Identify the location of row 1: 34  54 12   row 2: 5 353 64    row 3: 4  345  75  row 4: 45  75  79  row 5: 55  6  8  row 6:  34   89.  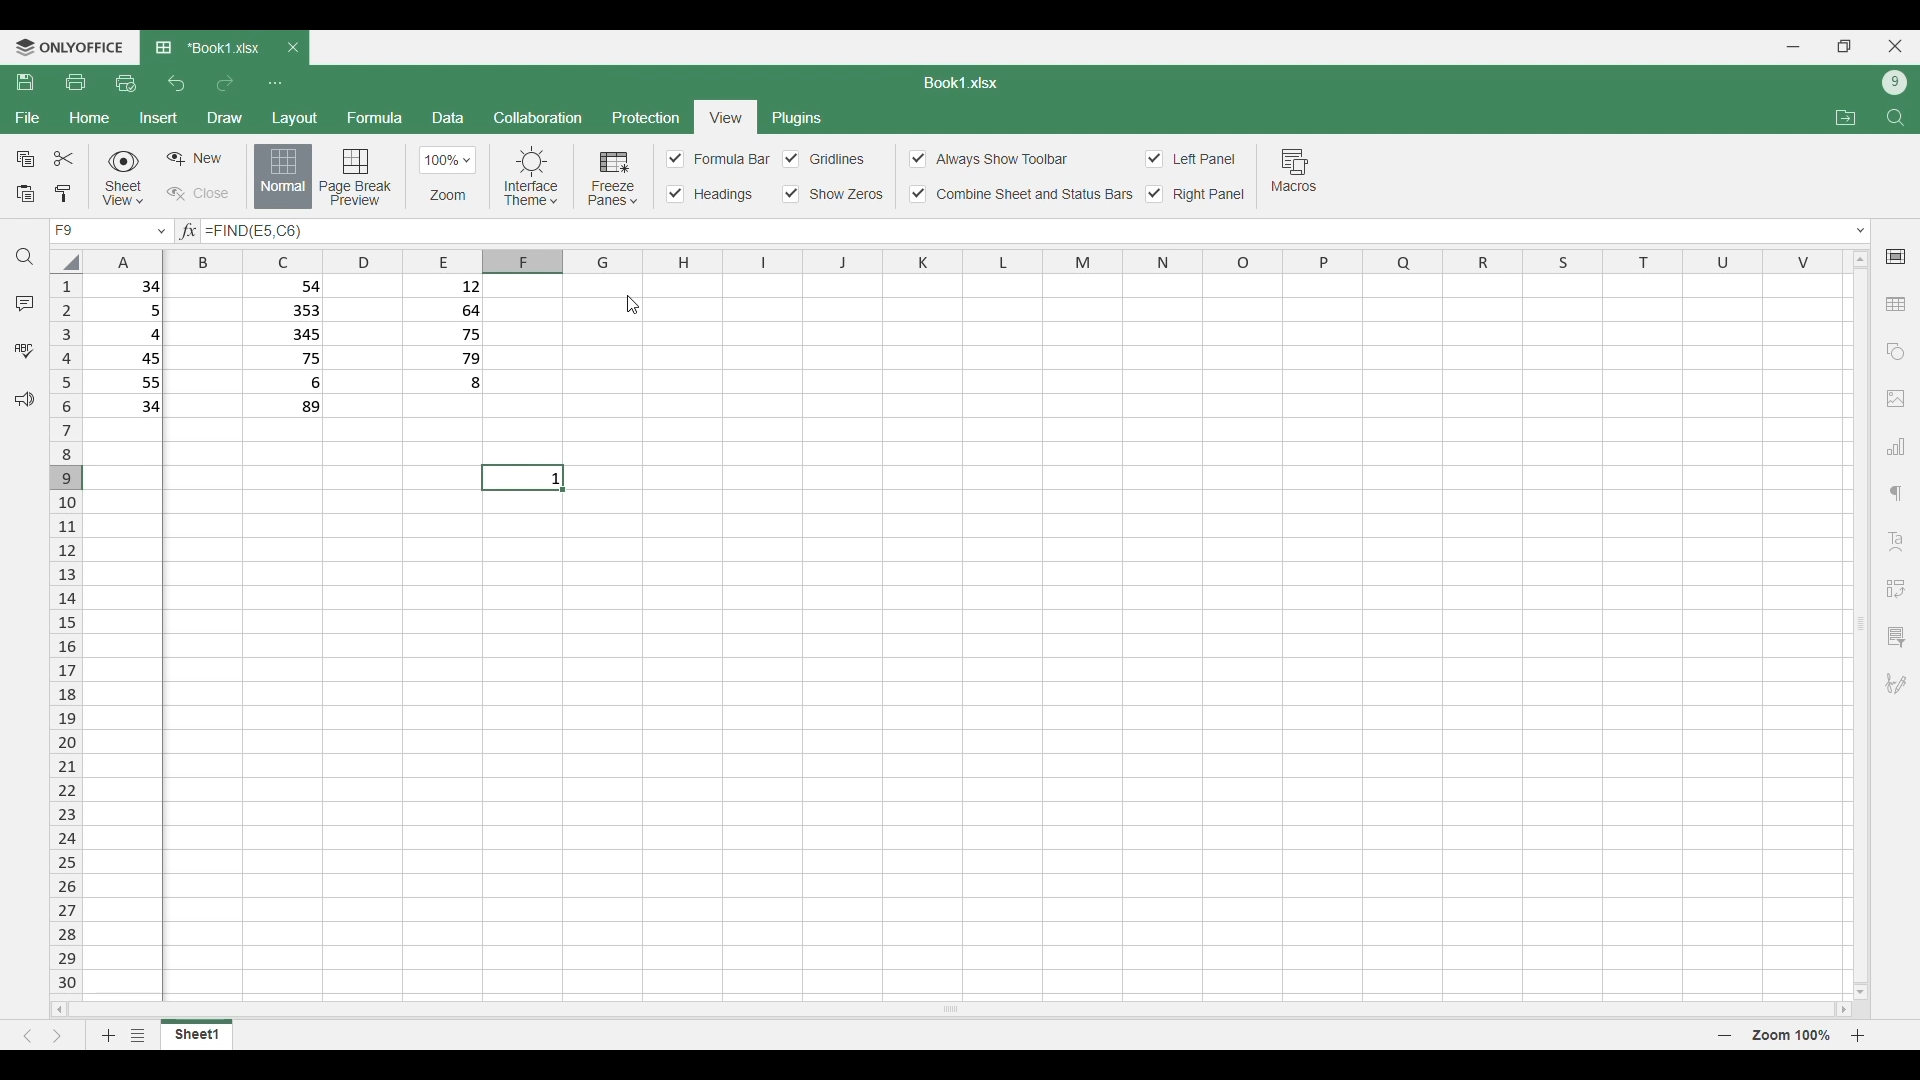
(308, 354).